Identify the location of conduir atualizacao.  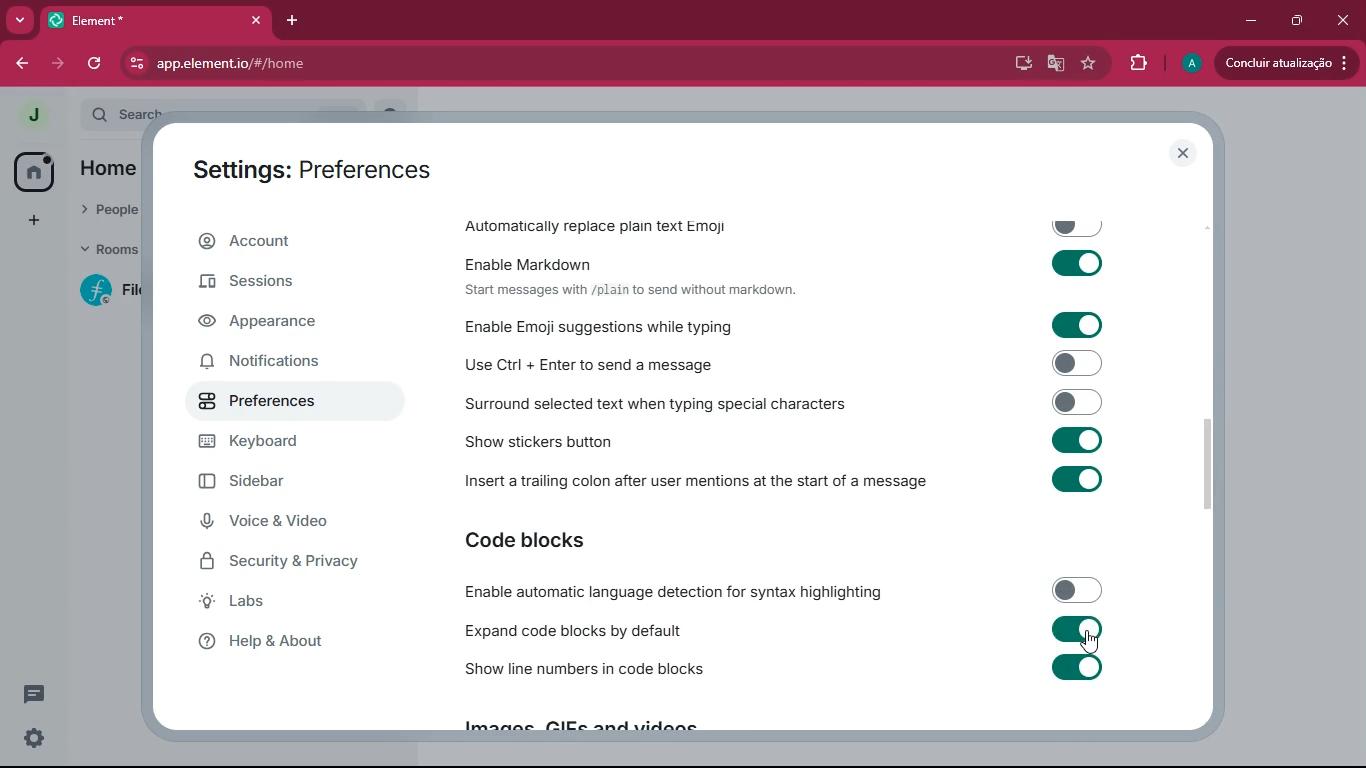
(1285, 63).